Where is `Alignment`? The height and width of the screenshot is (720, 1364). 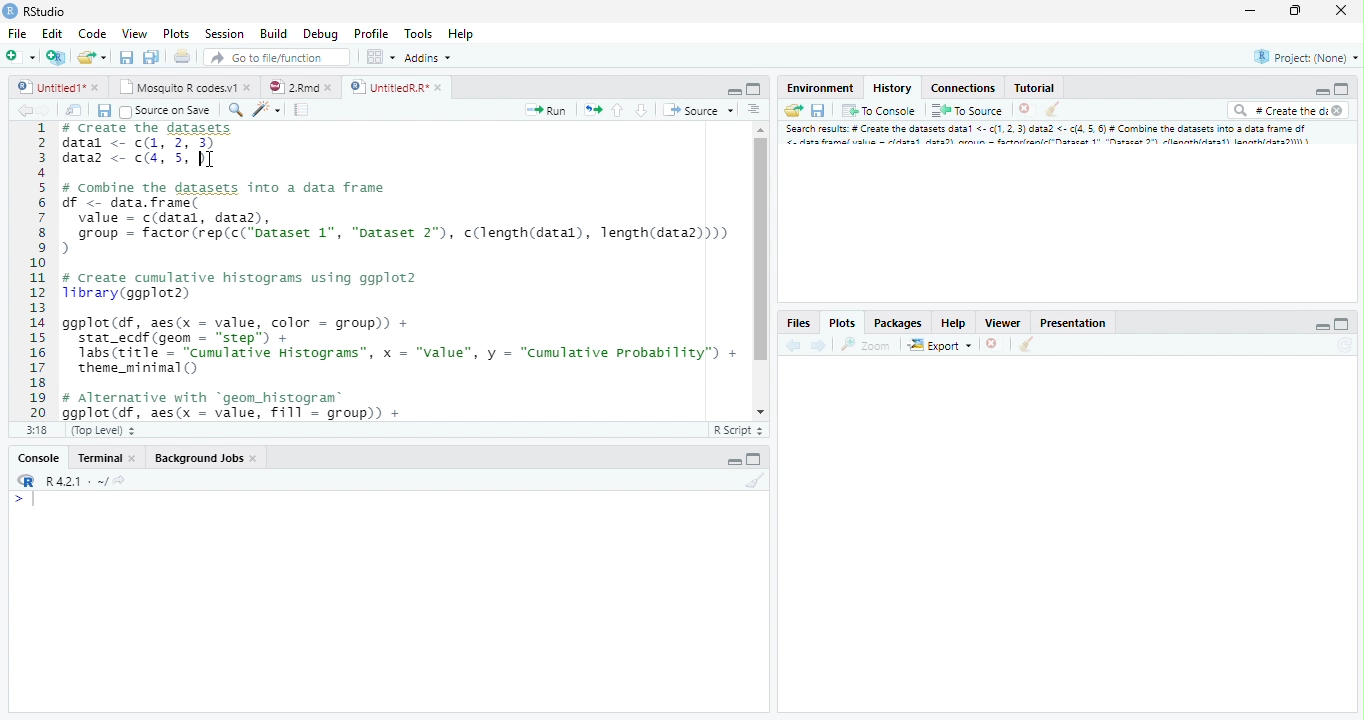
Alignment is located at coordinates (755, 113).